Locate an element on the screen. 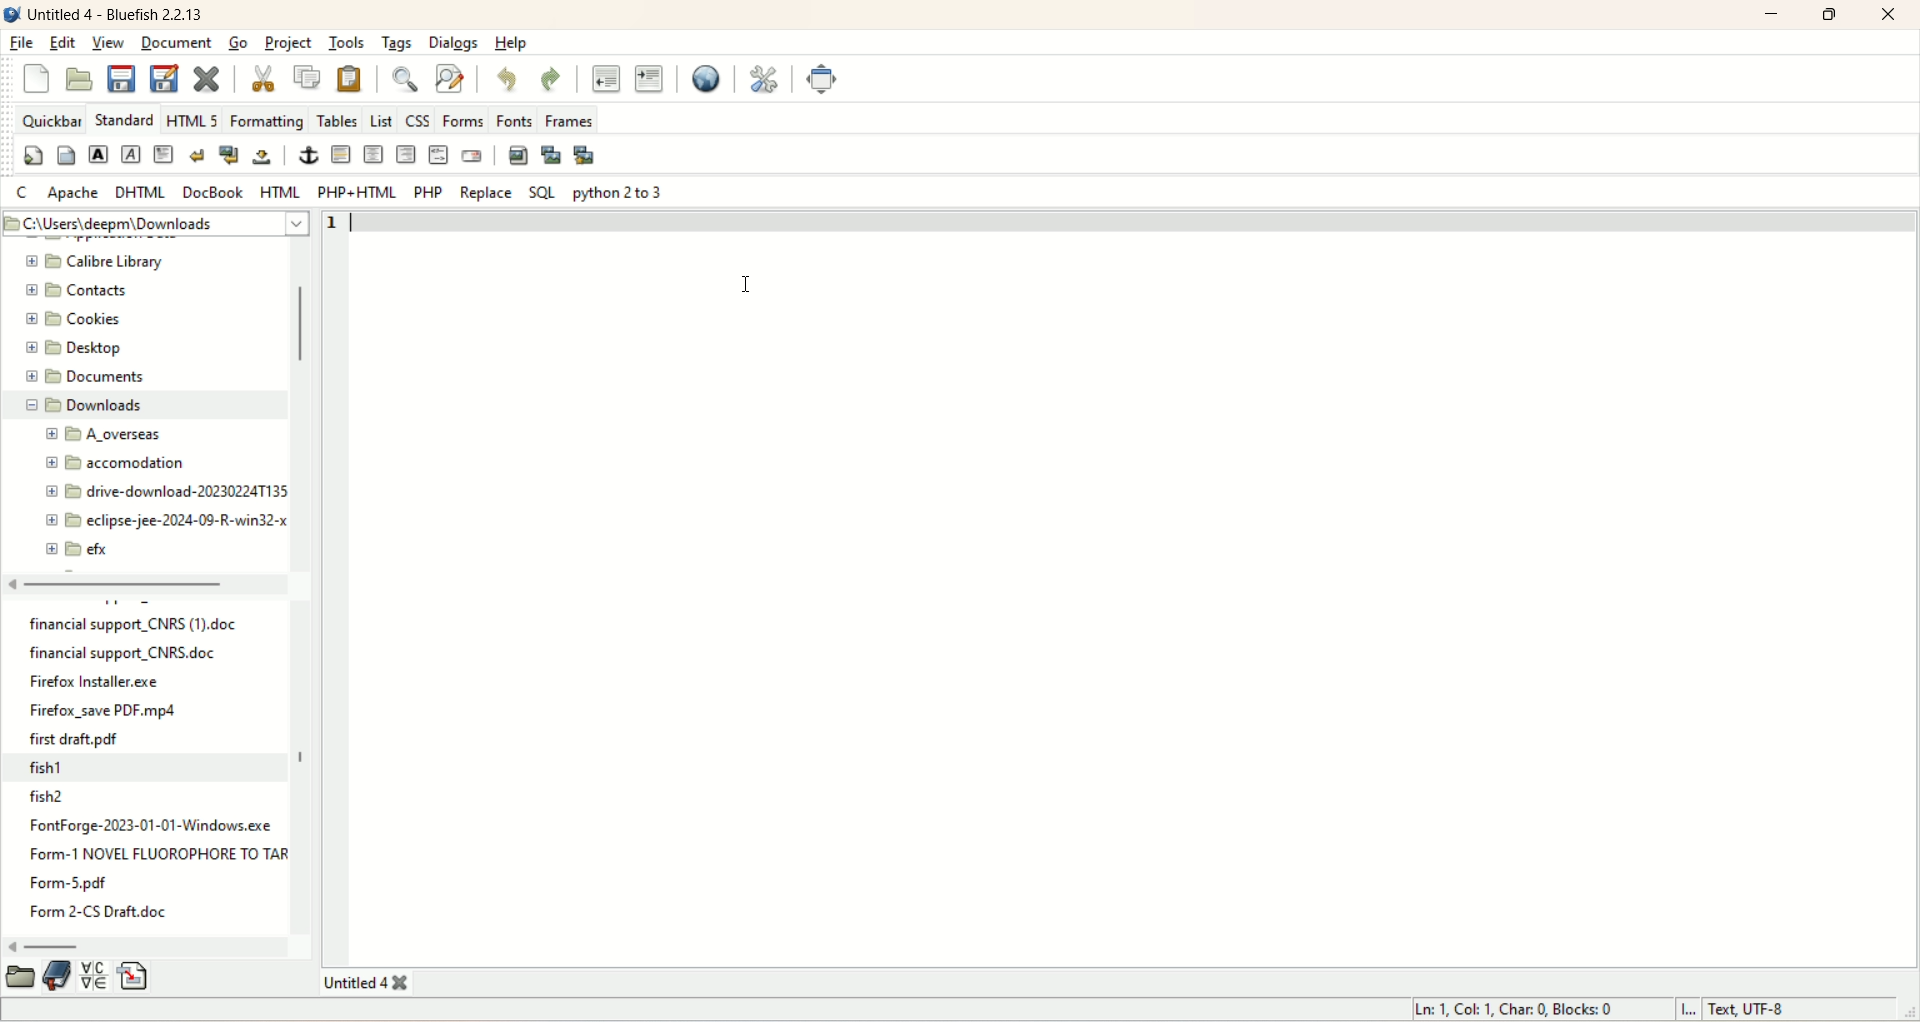 This screenshot has width=1920, height=1022. insertion cursor is located at coordinates (748, 285).